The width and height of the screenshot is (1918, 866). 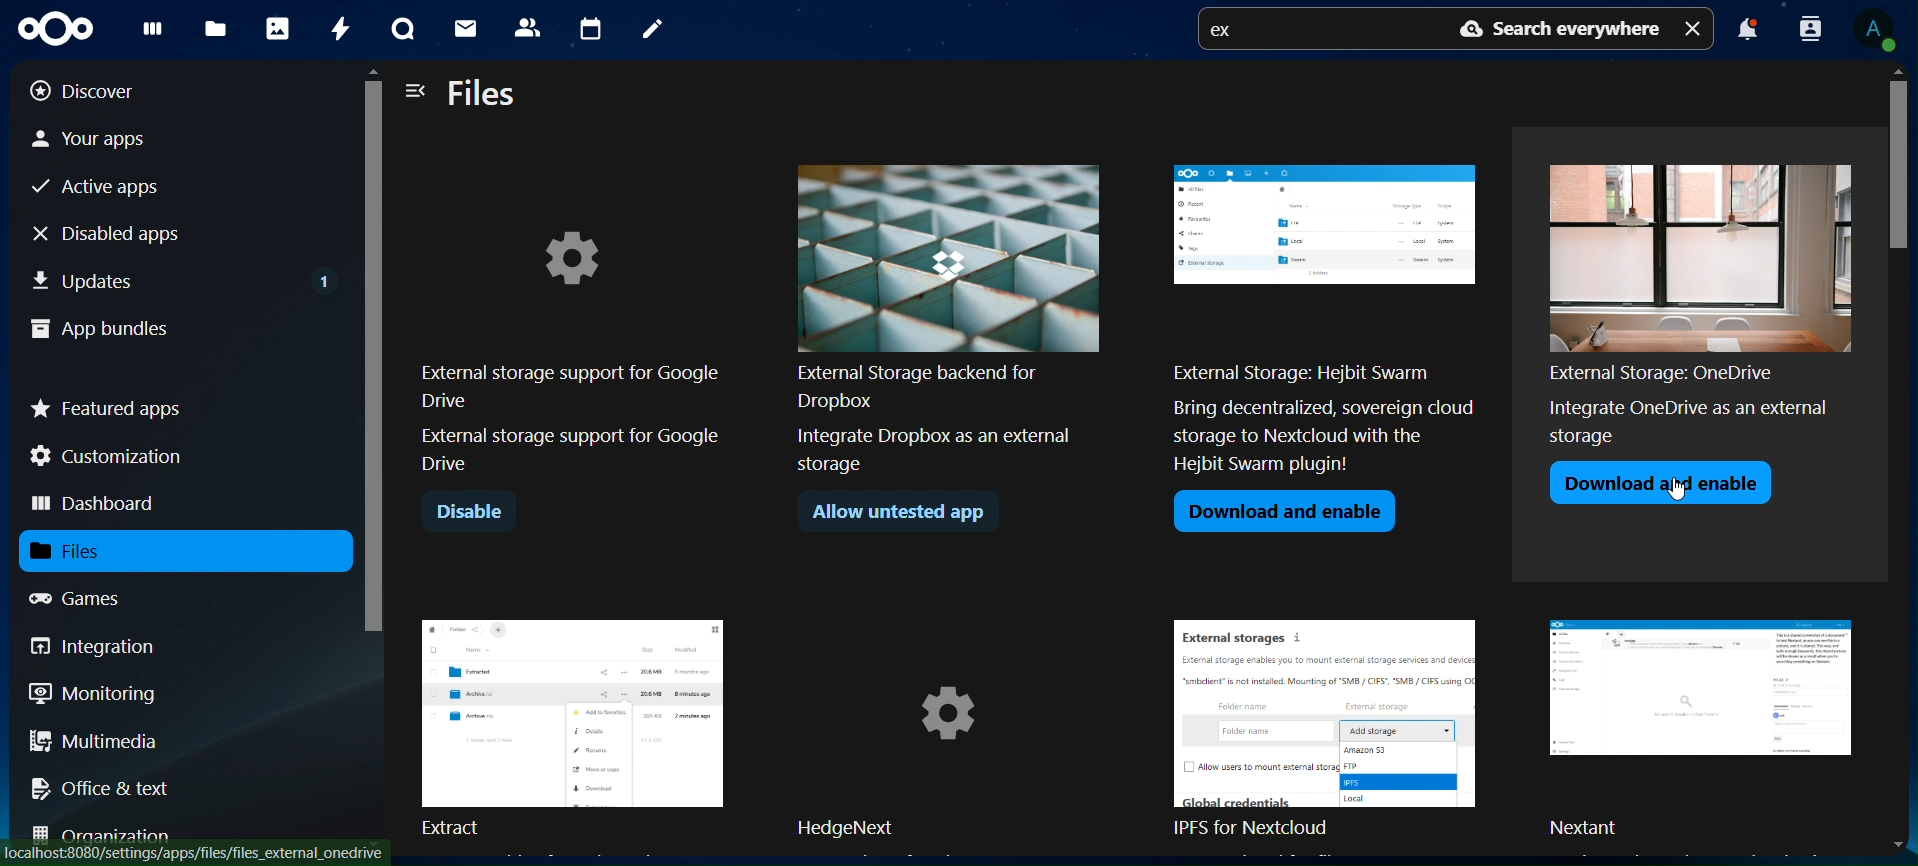 I want to click on files, so click(x=92, y=551).